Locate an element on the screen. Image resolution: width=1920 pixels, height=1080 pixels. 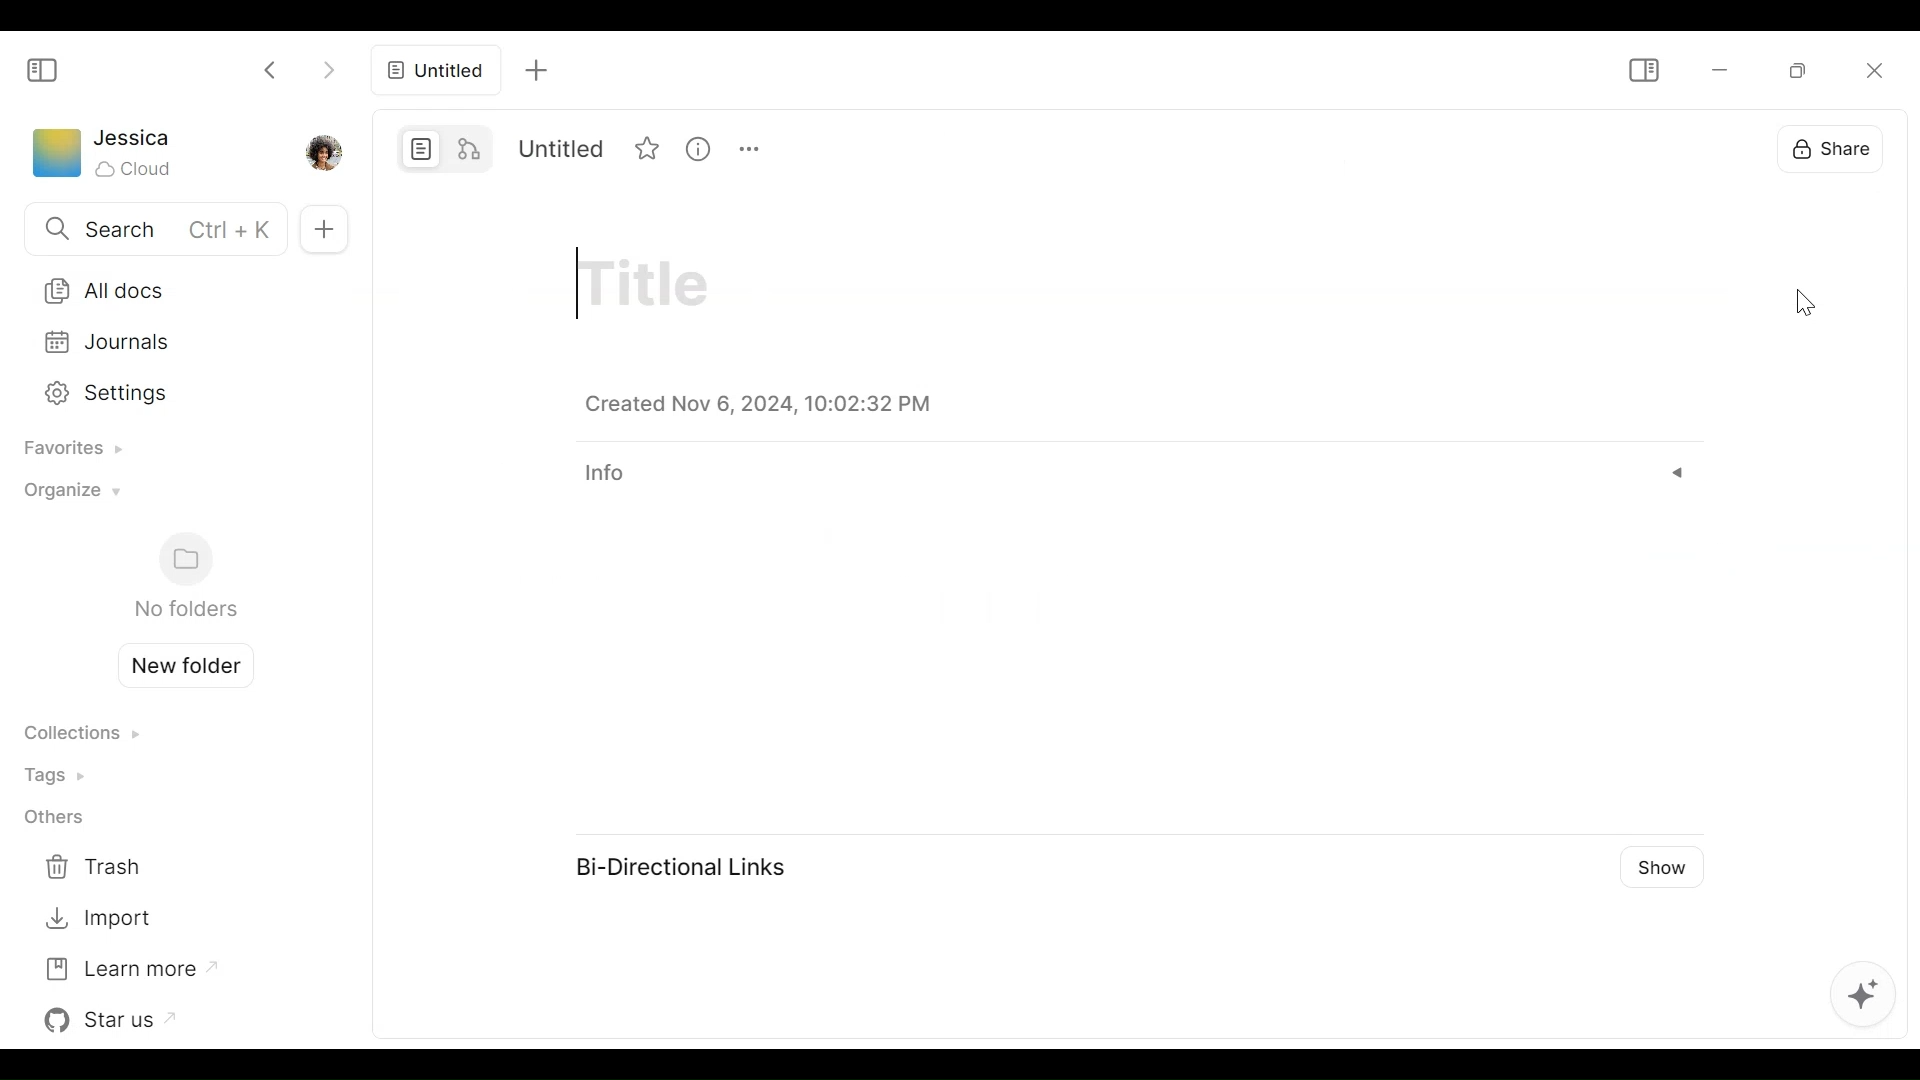
Cloud is located at coordinates (136, 169).